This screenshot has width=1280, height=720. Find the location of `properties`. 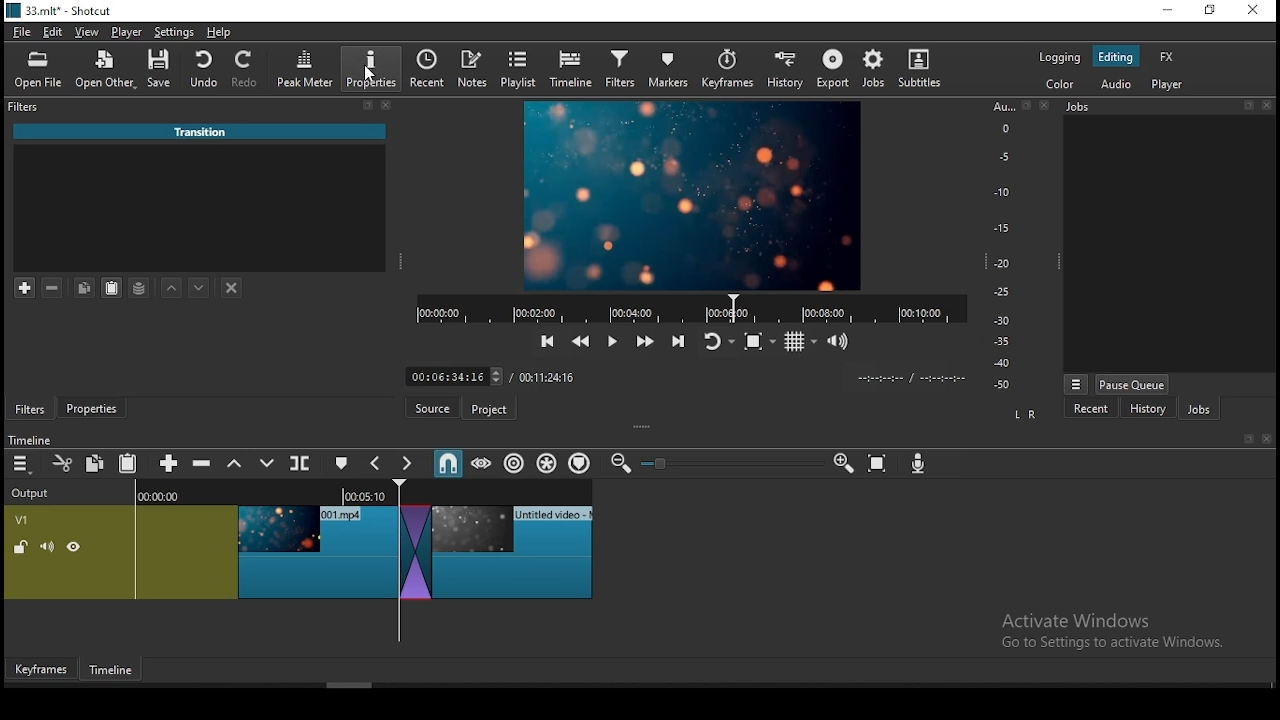

properties is located at coordinates (371, 69).